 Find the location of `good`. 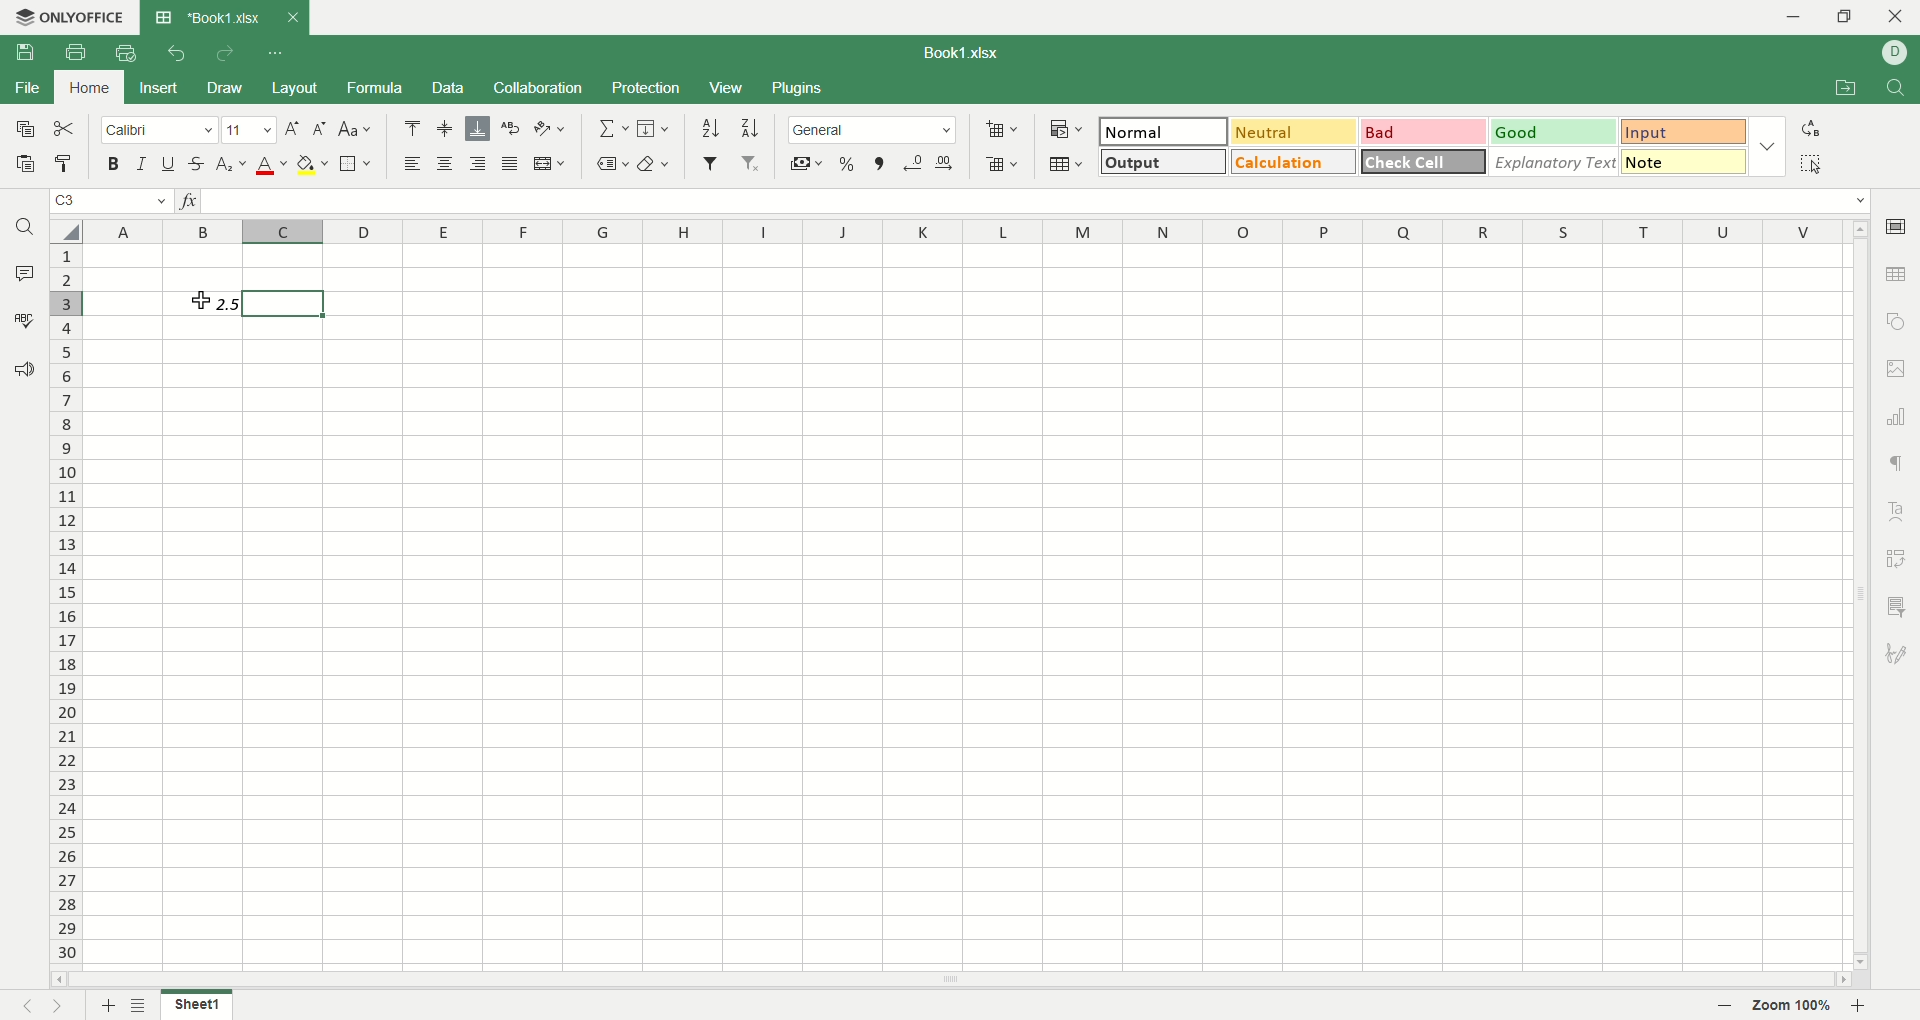

good is located at coordinates (1556, 133).